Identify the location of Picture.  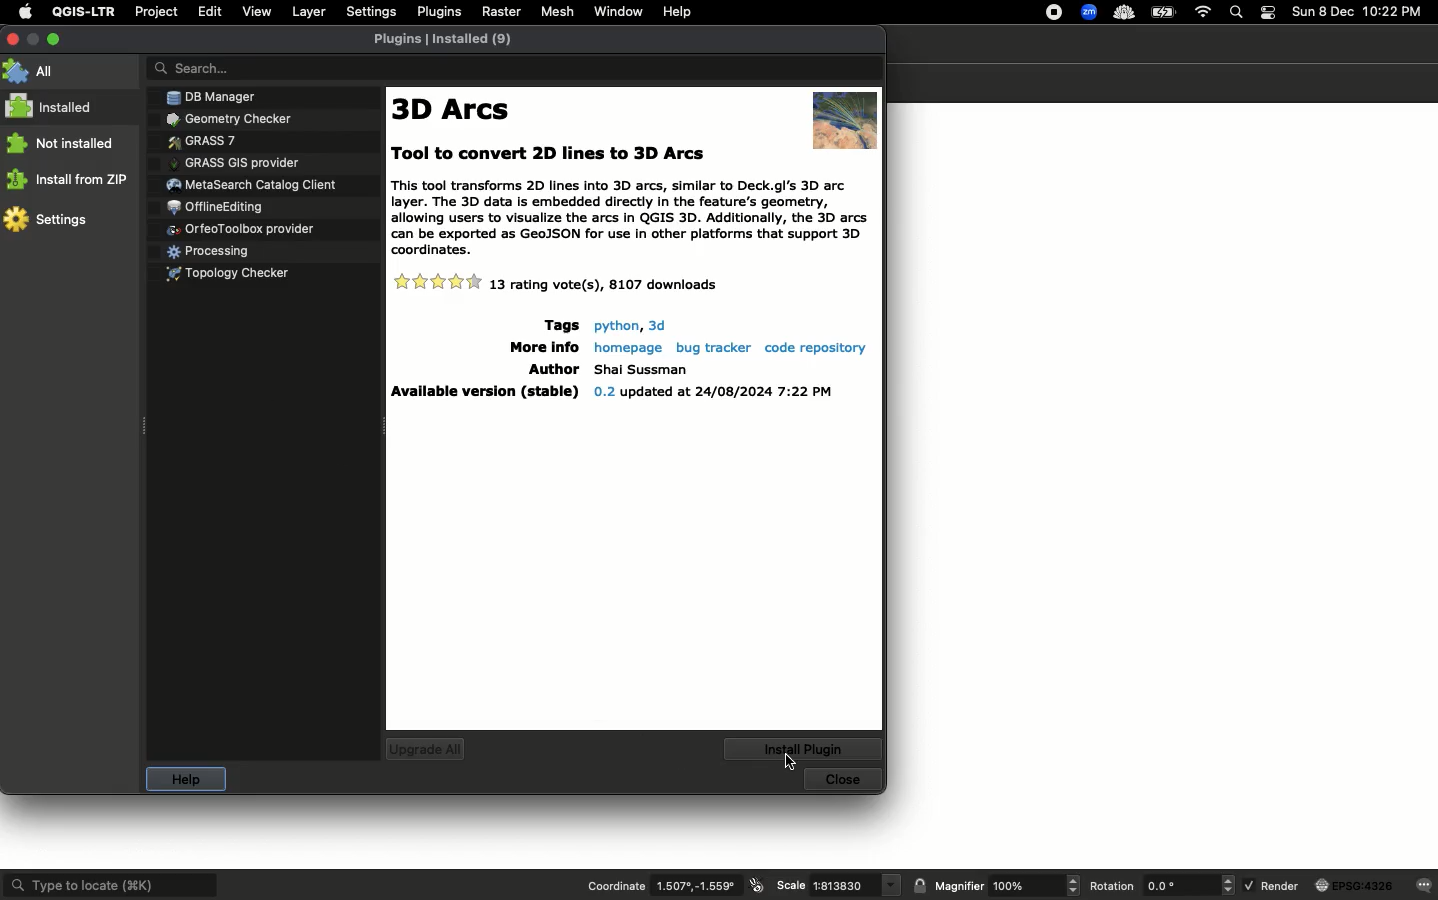
(844, 118).